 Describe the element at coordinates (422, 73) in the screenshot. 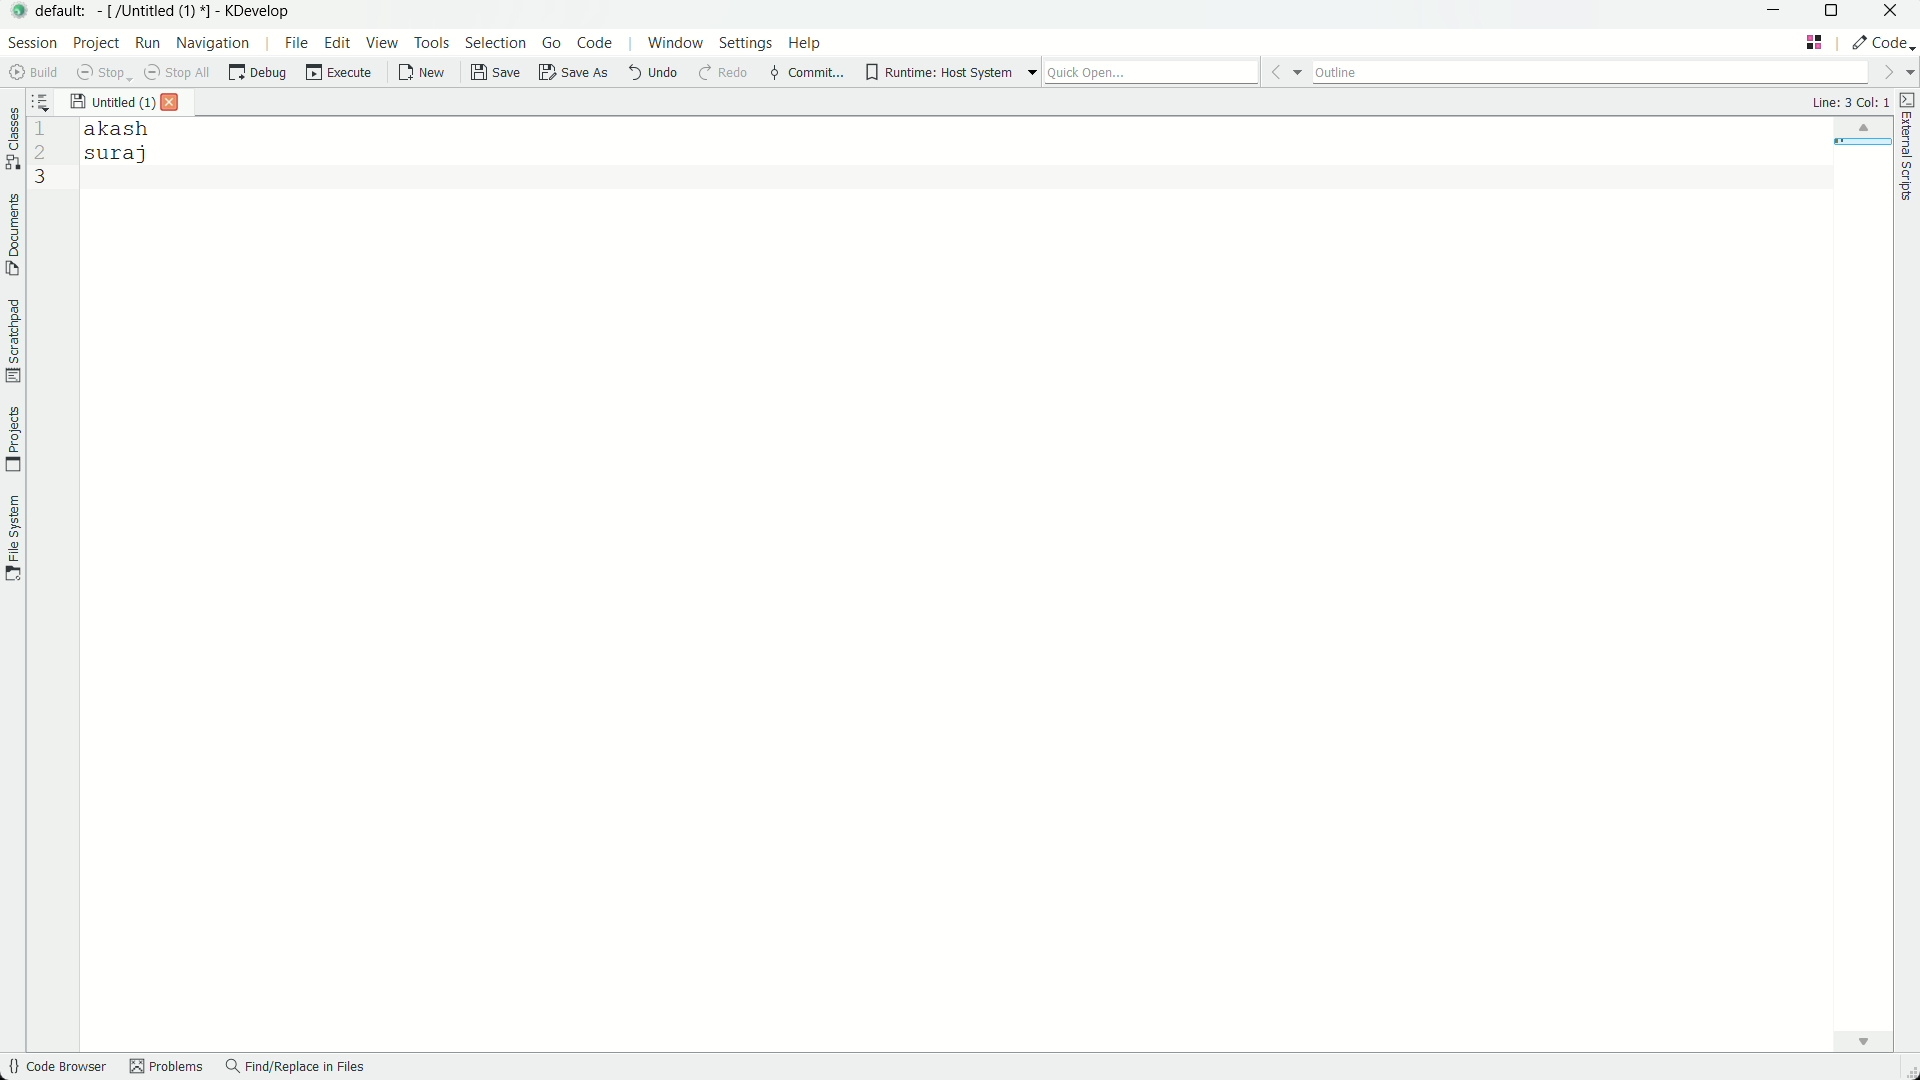

I see `New` at that location.